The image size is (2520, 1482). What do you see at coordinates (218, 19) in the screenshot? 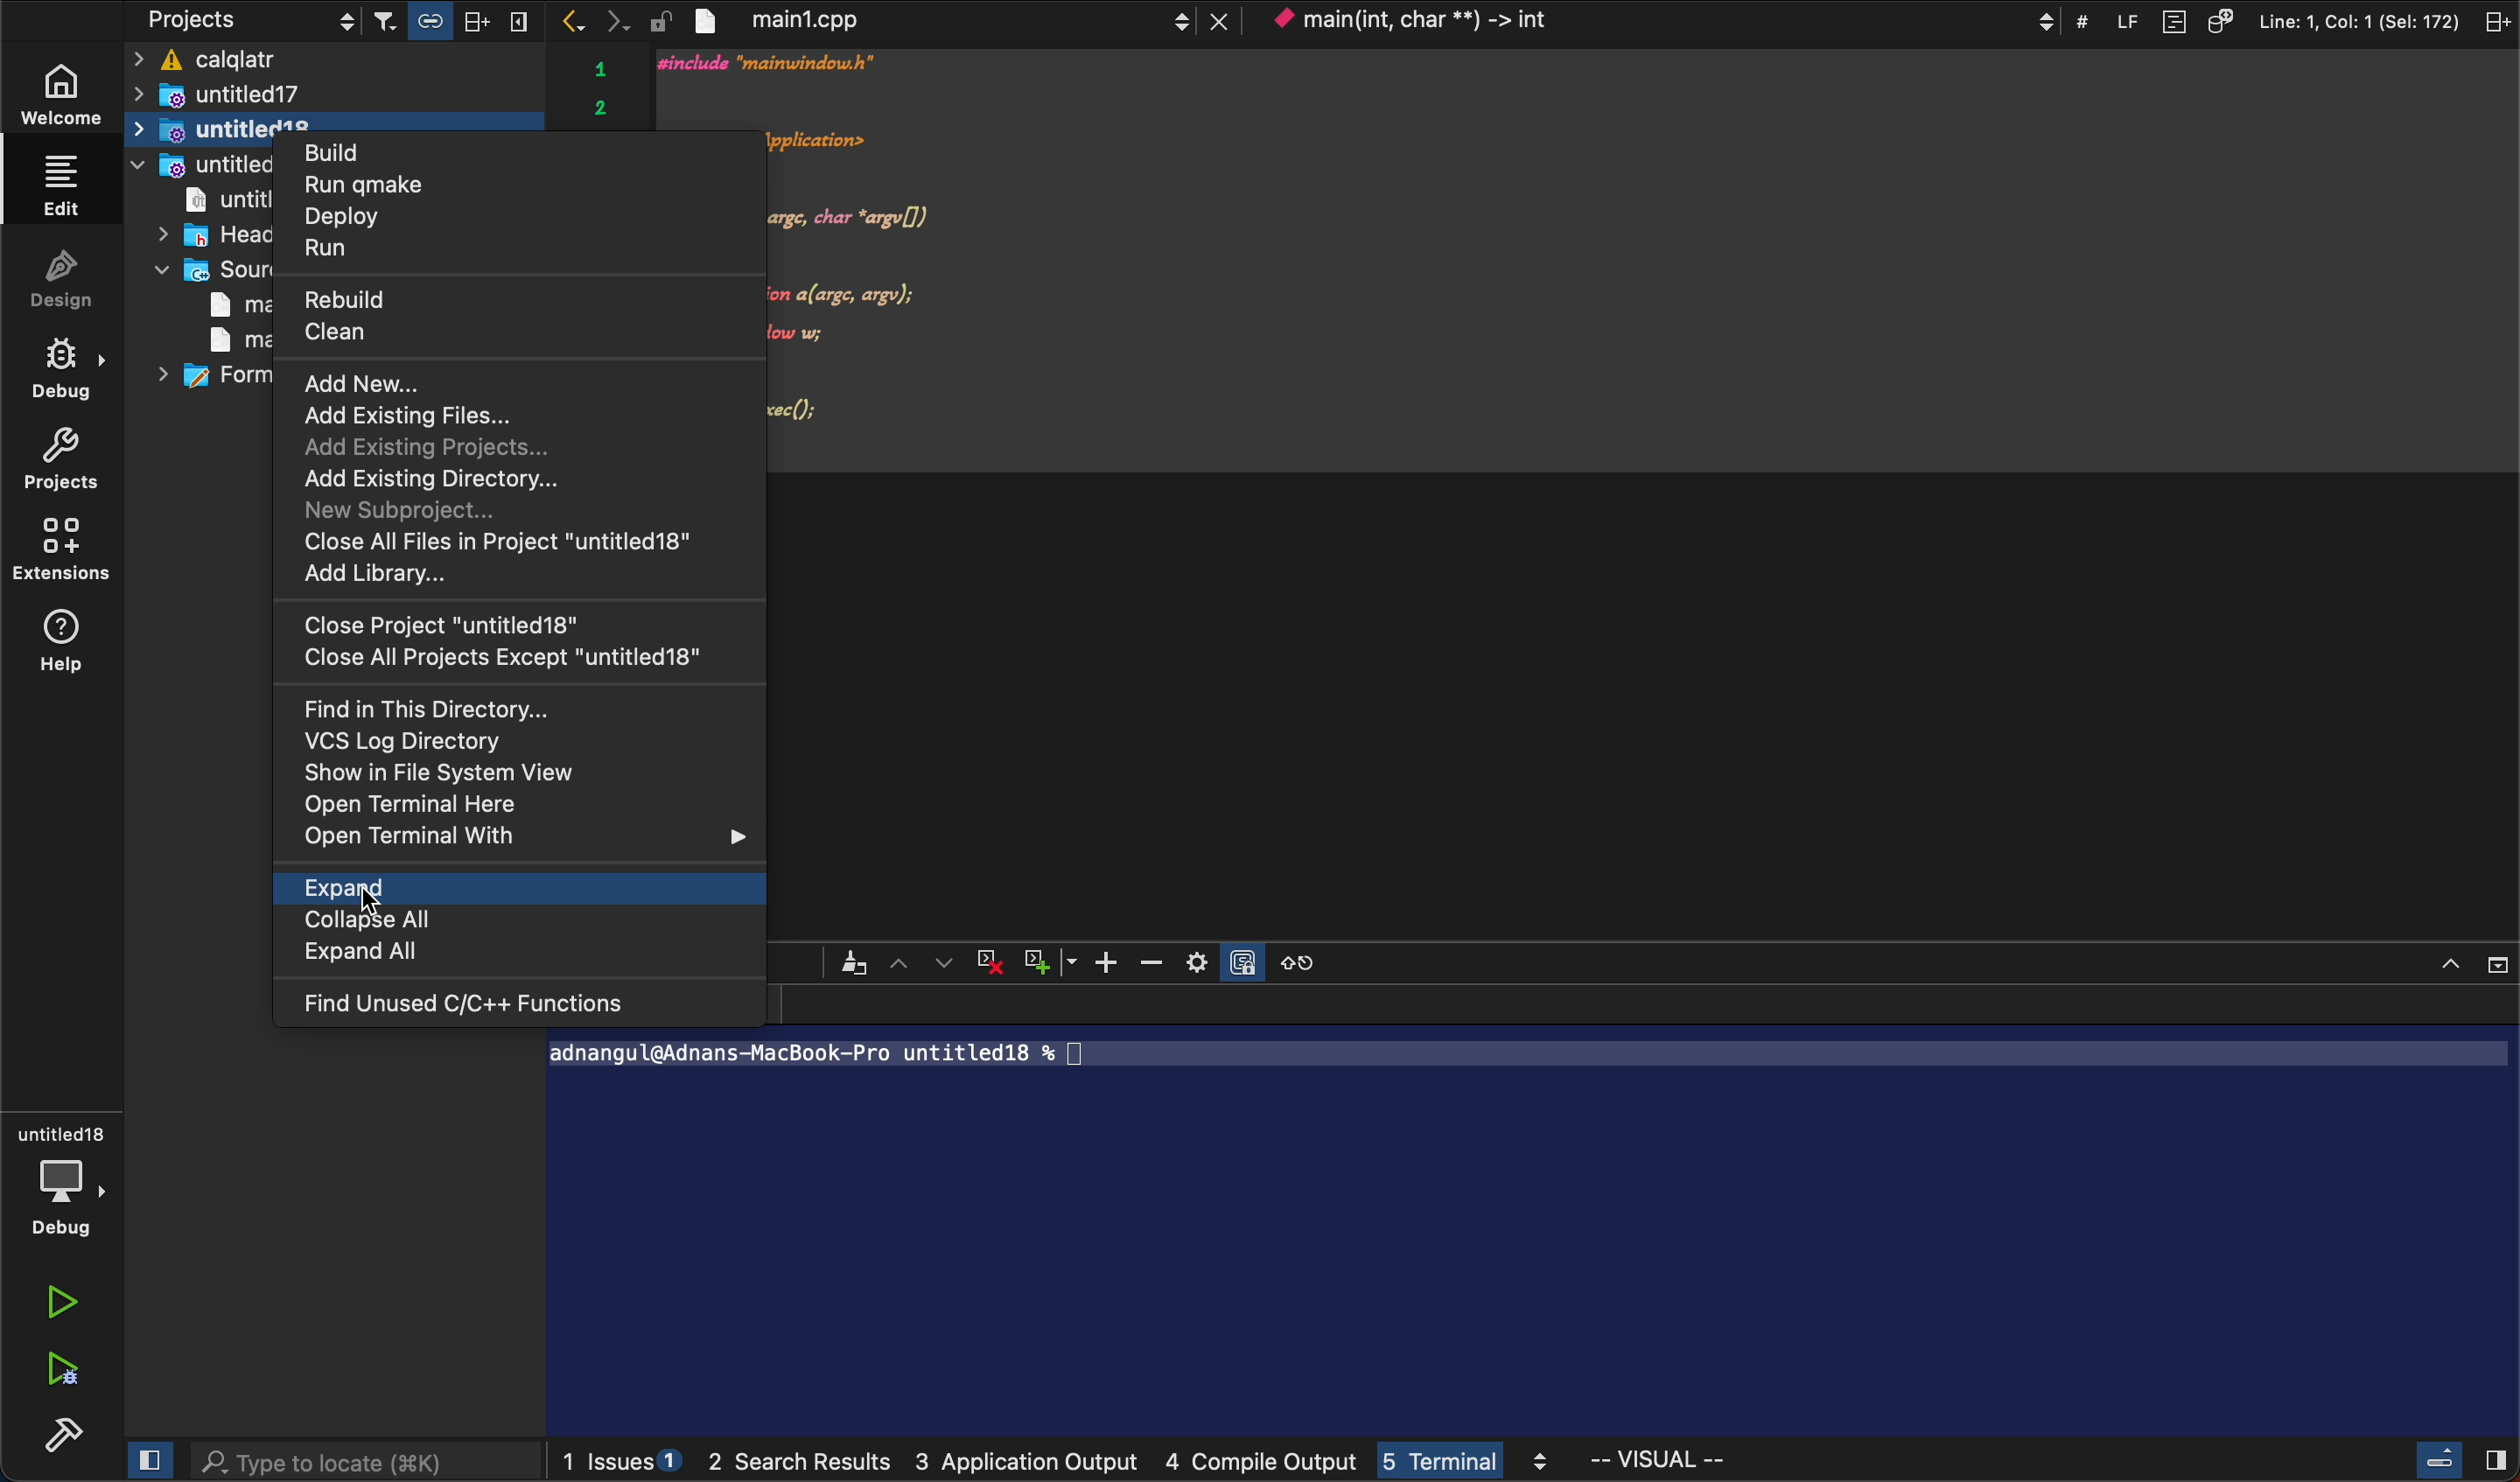
I see `projects` at bounding box center [218, 19].